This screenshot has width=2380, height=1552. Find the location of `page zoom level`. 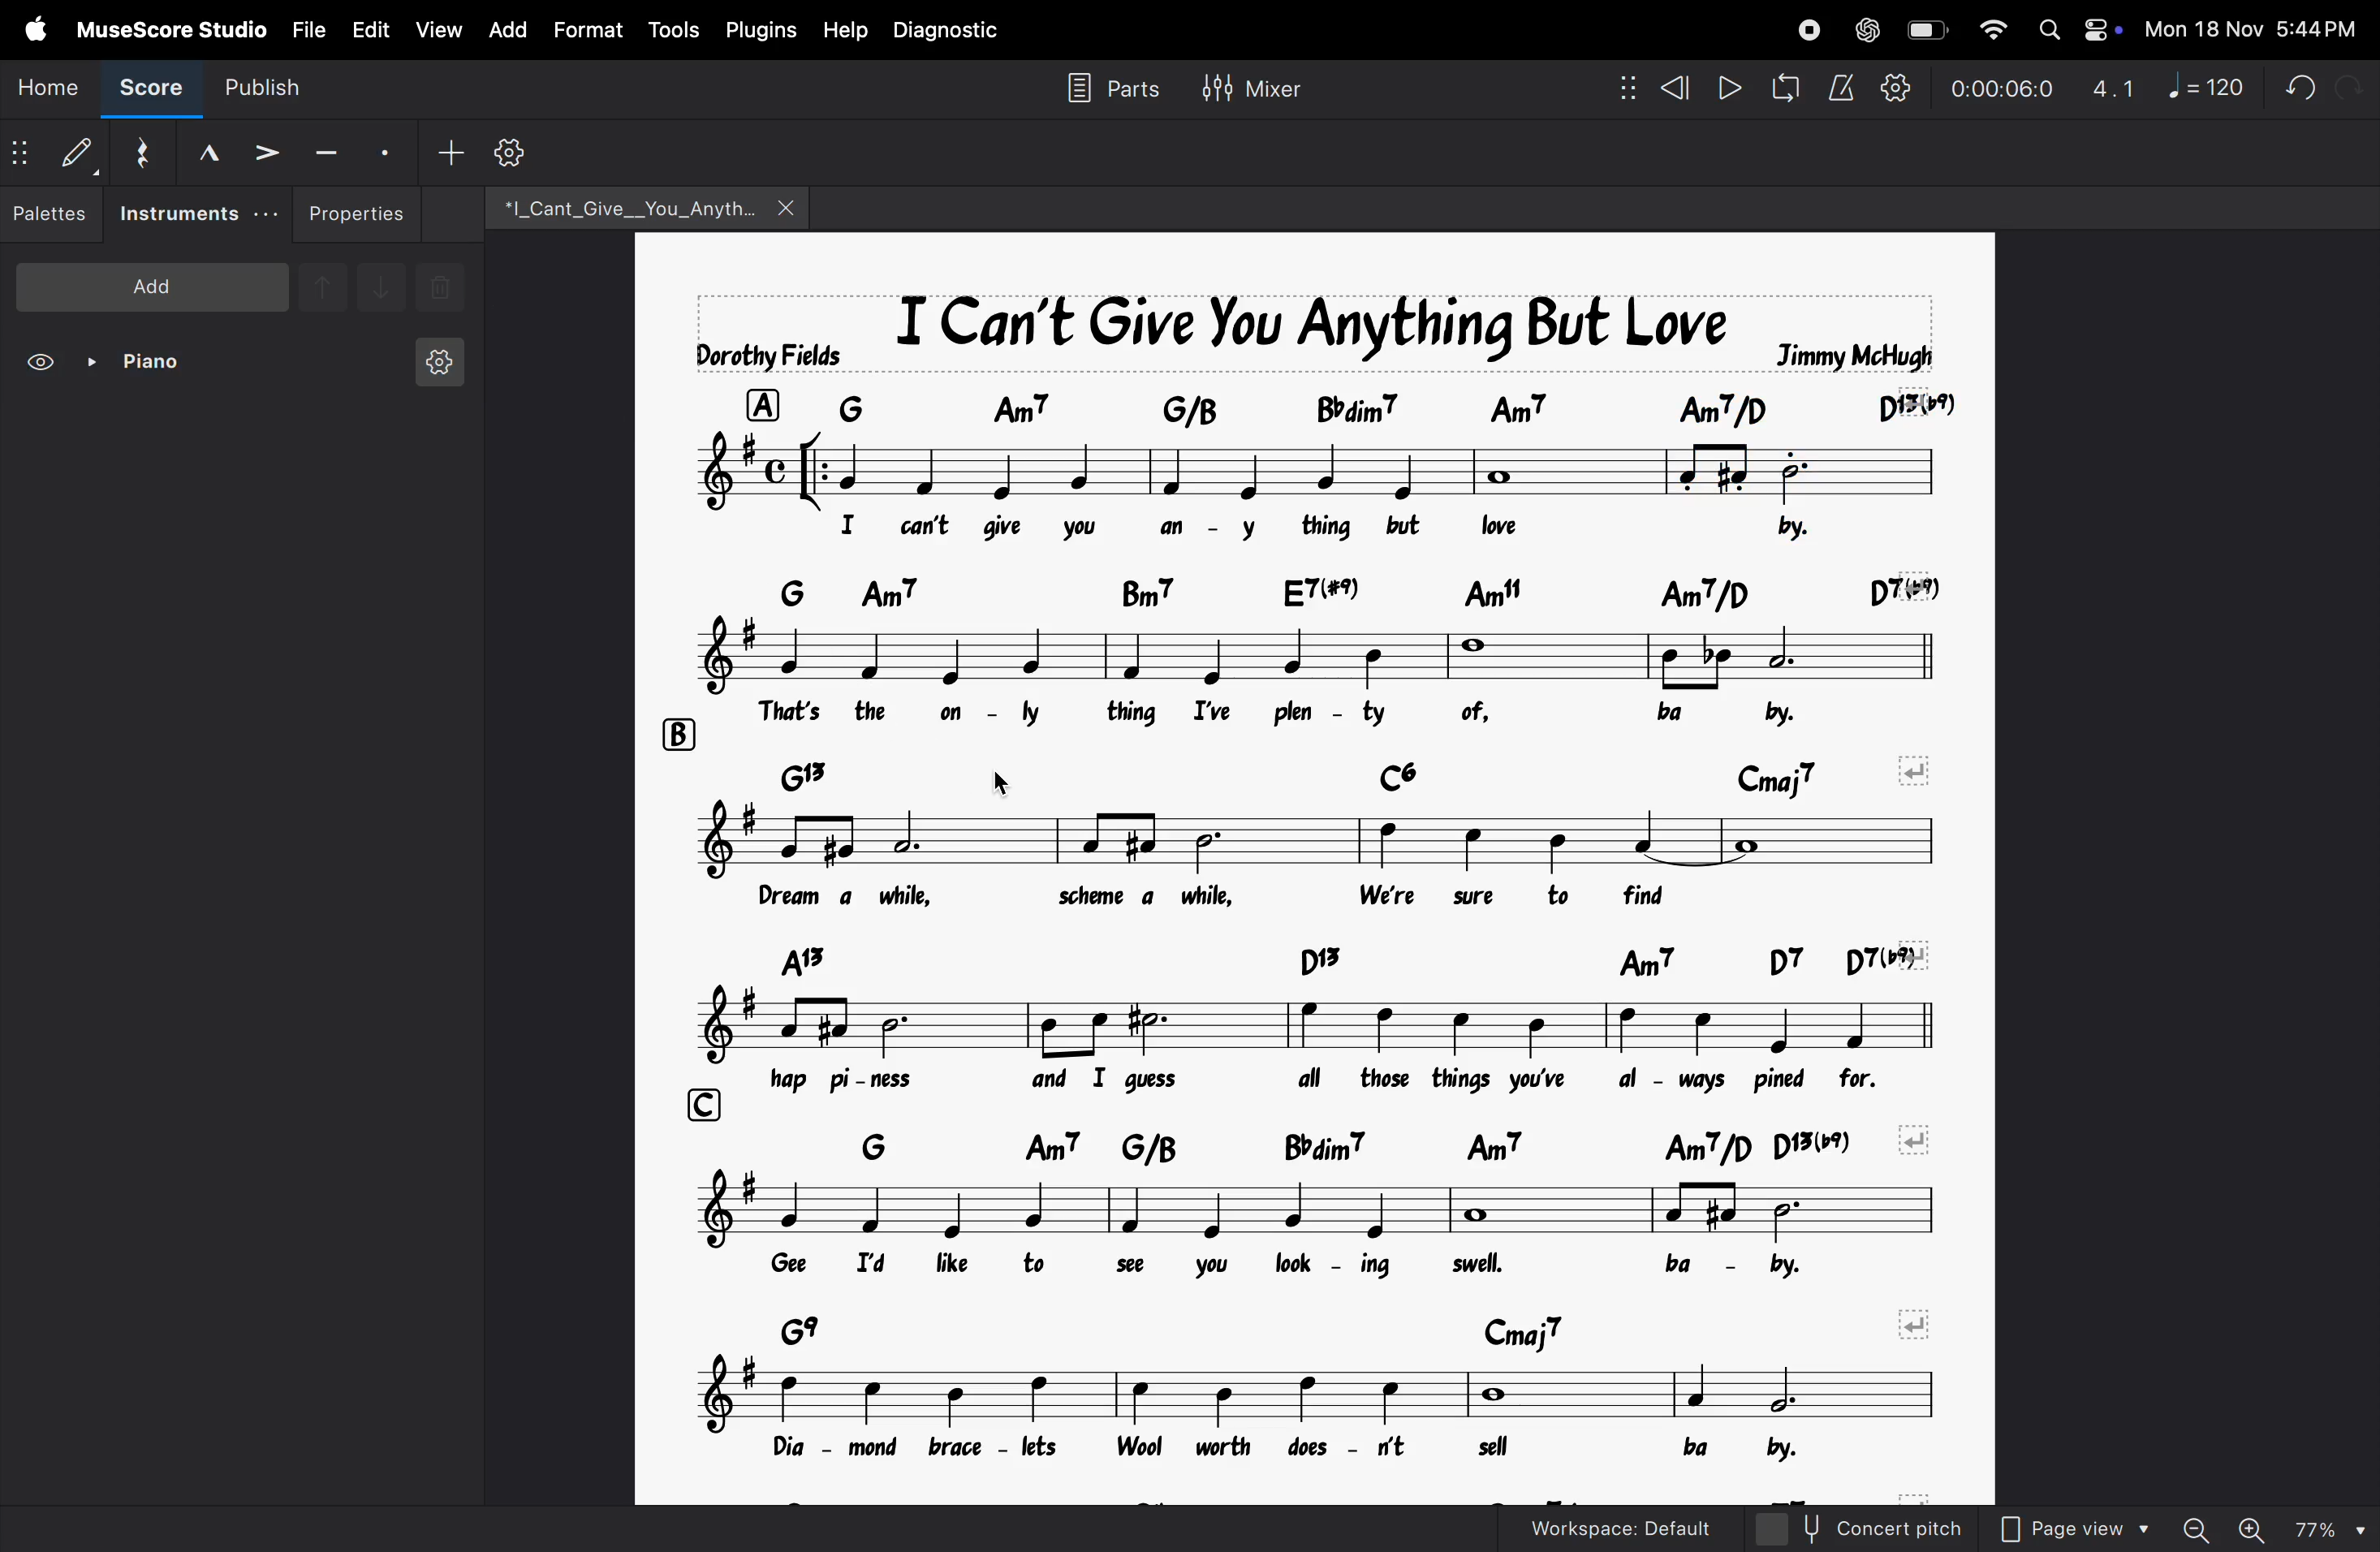

page zoom level is located at coordinates (2329, 1527).